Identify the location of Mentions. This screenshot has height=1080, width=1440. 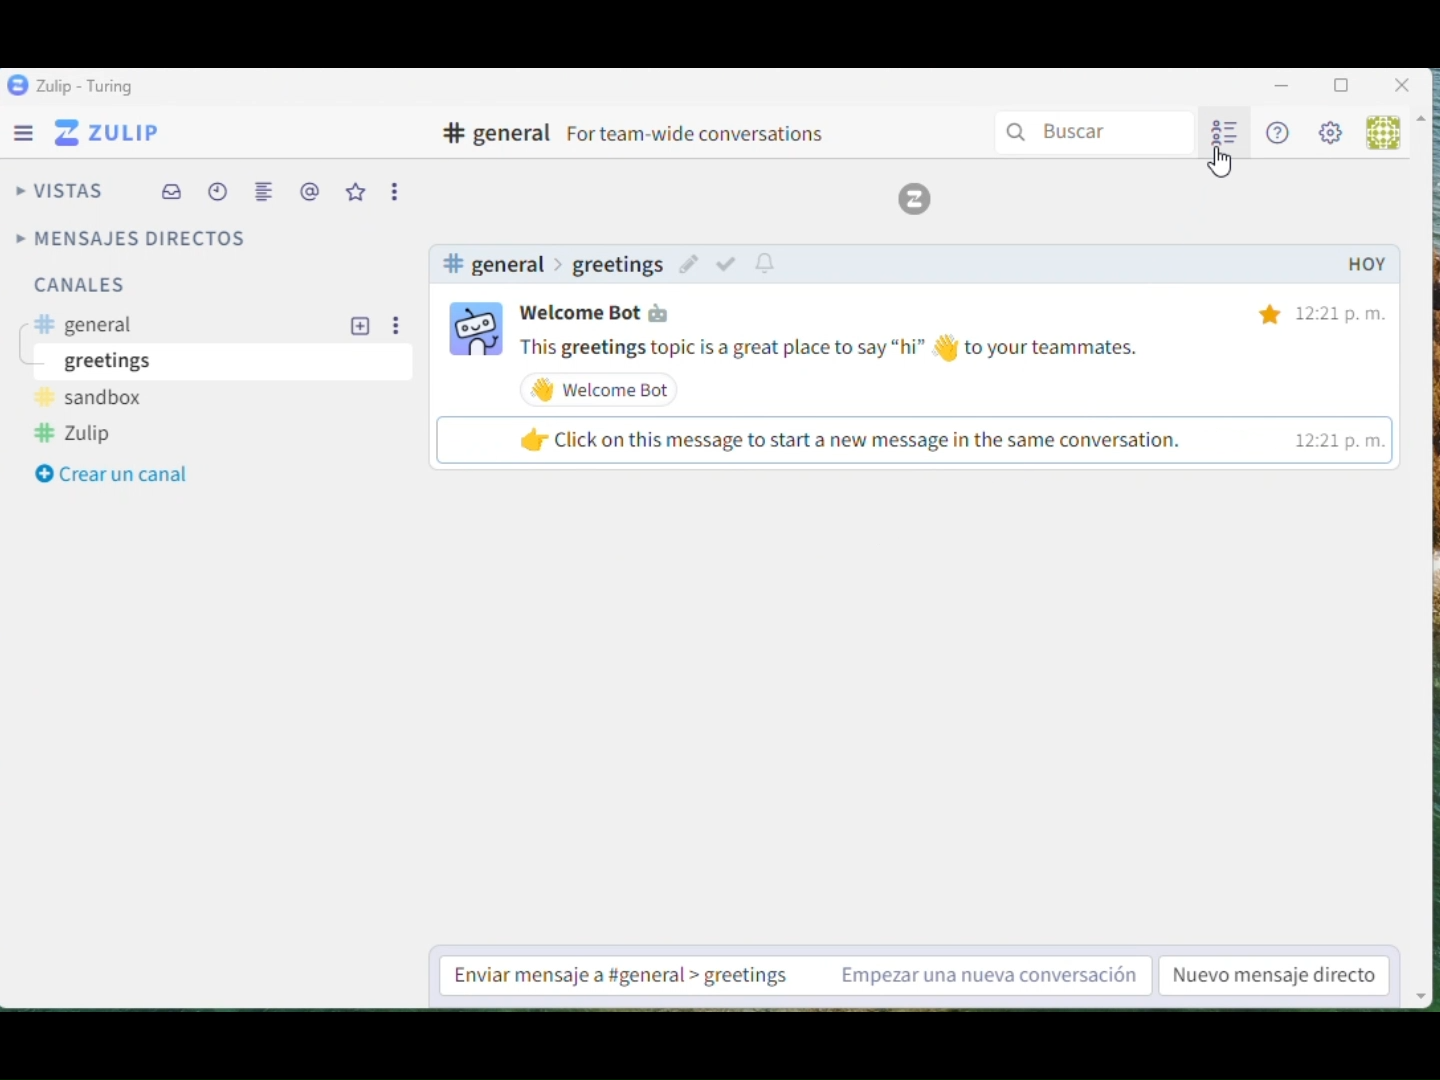
(309, 191).